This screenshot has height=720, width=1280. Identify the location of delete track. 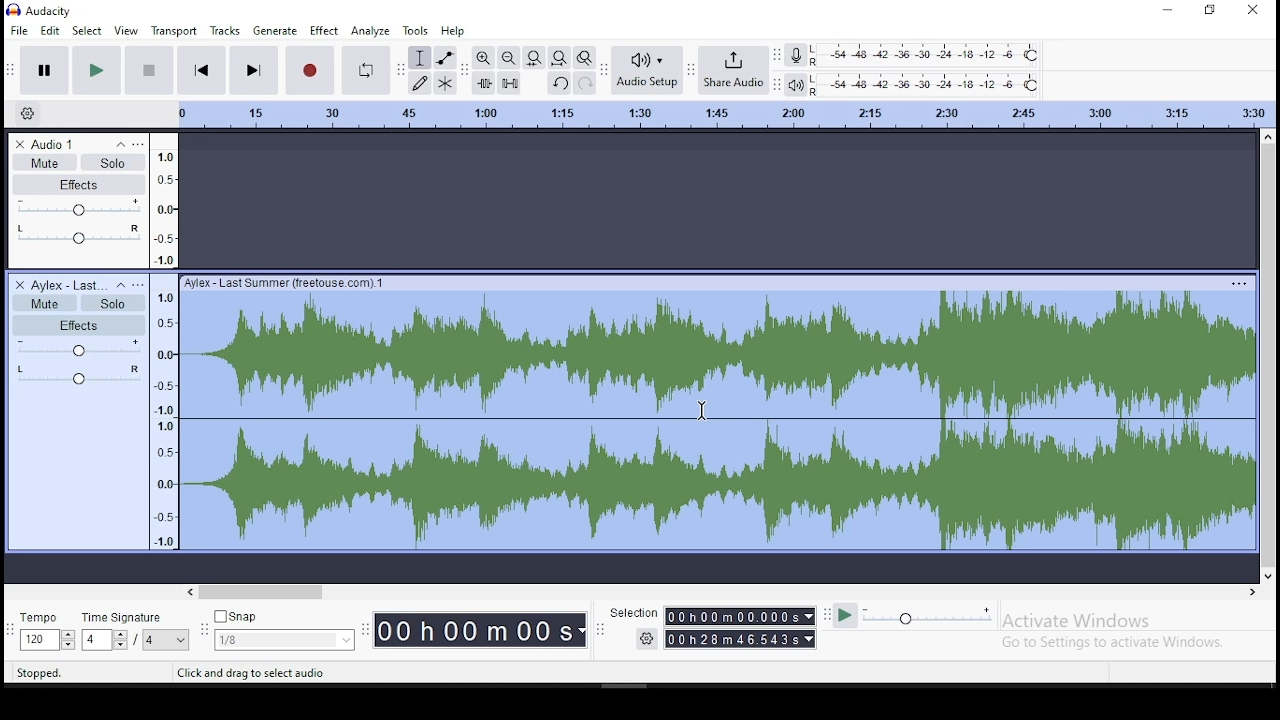
(21, 284).